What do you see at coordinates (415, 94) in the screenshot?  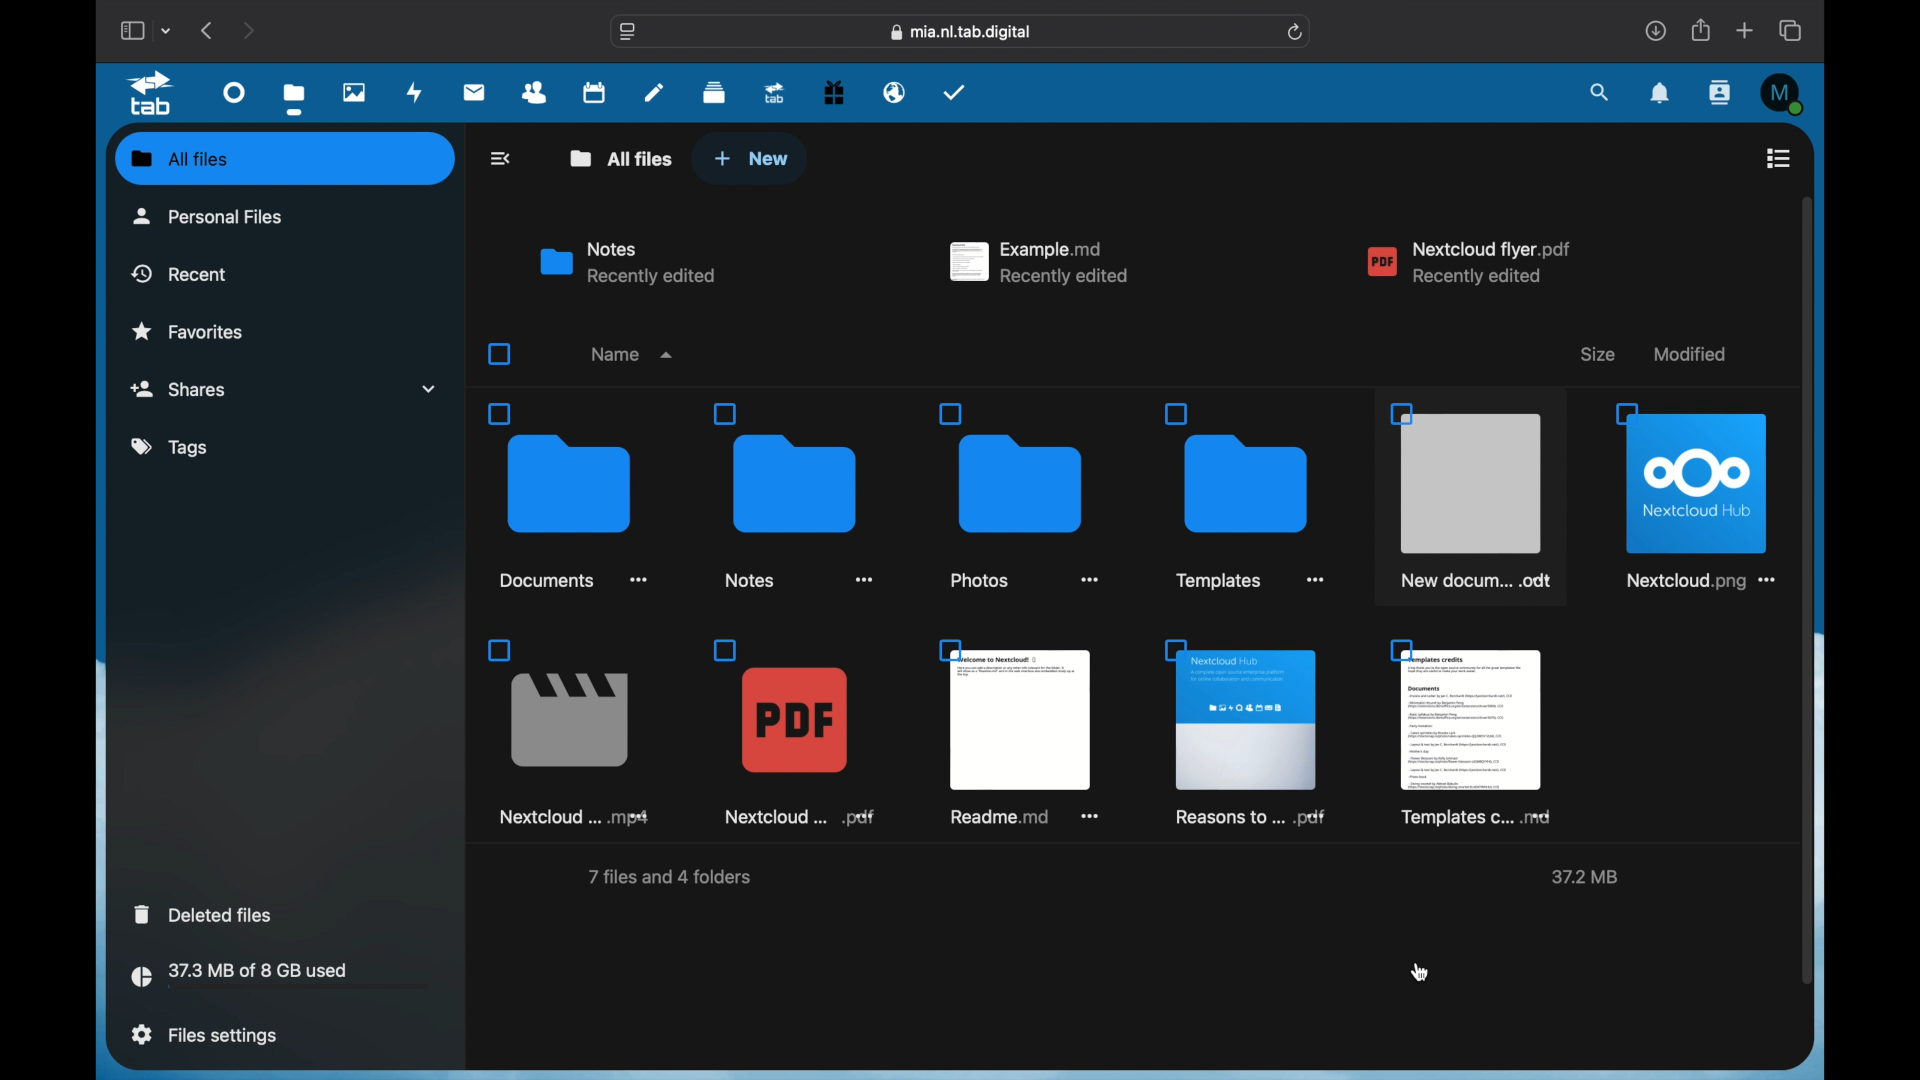 I see `activity` at bounding box center [415, 94].